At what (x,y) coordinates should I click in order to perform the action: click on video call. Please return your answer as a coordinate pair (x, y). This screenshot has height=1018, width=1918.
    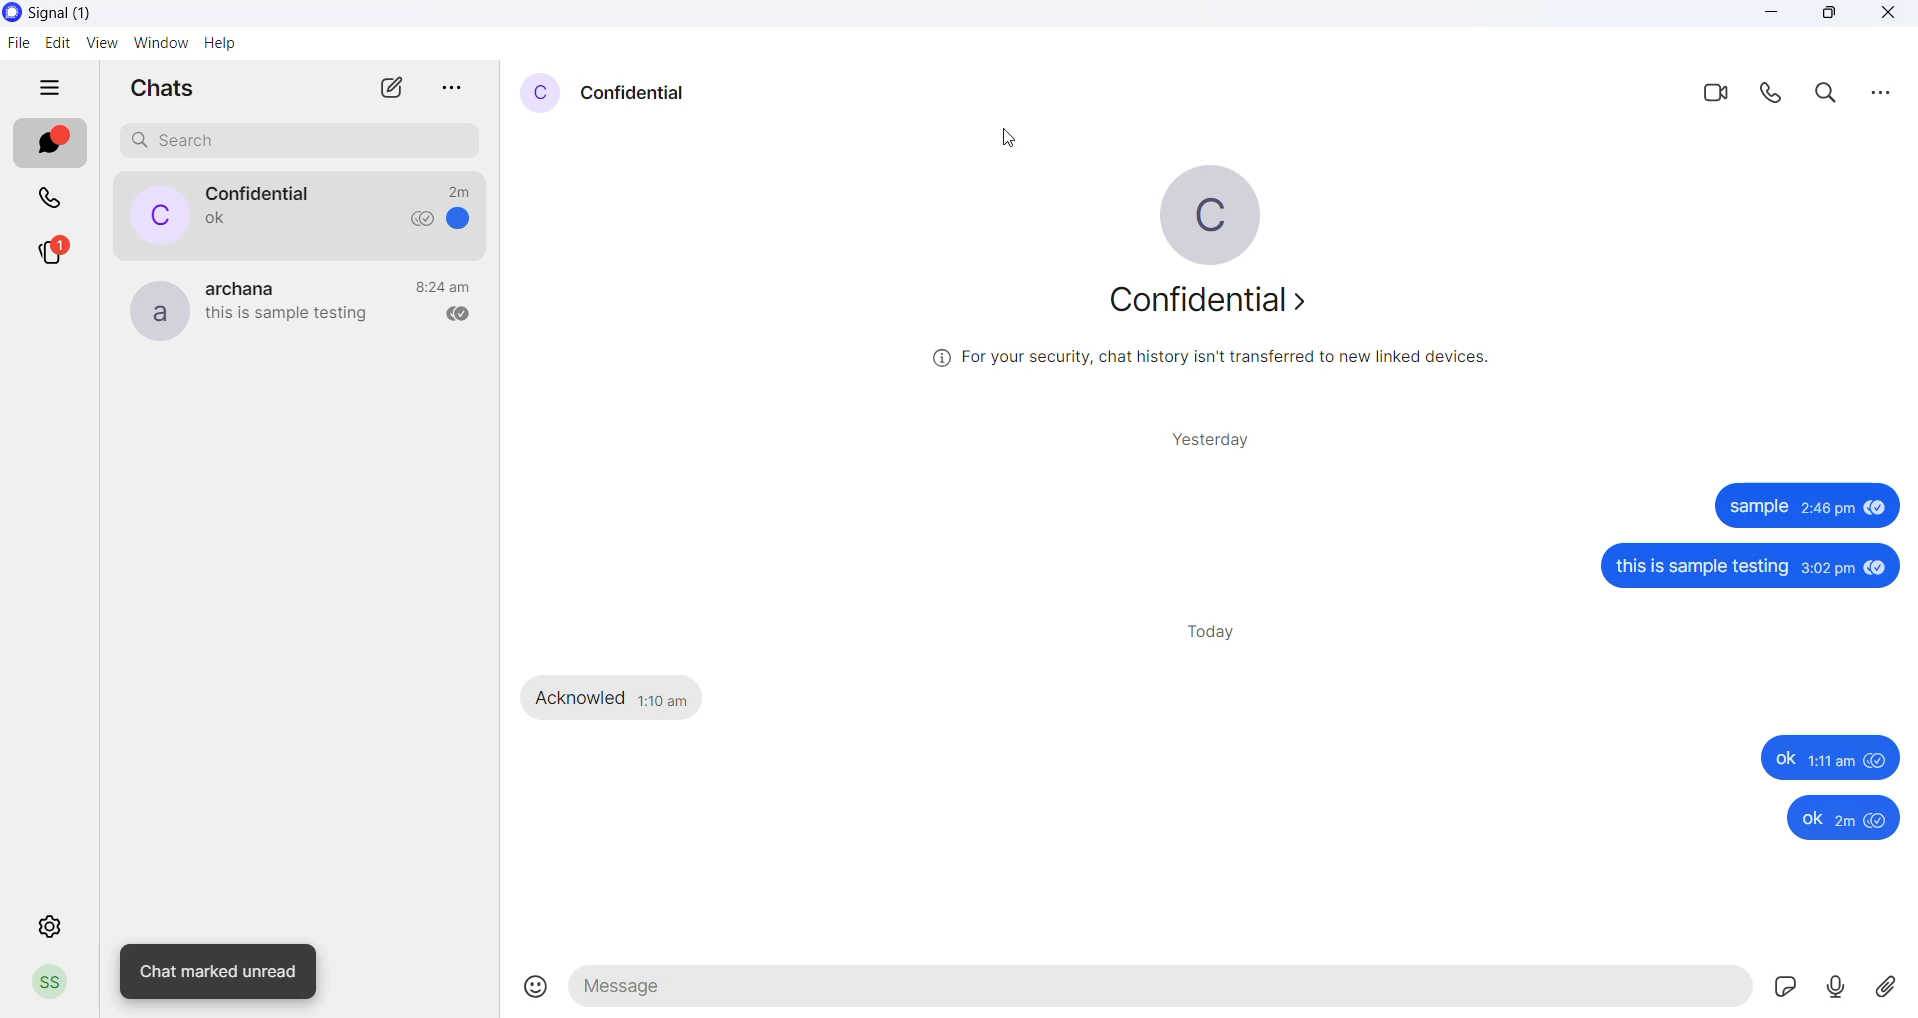
    Looking at the image, I should click on (1704, 95).